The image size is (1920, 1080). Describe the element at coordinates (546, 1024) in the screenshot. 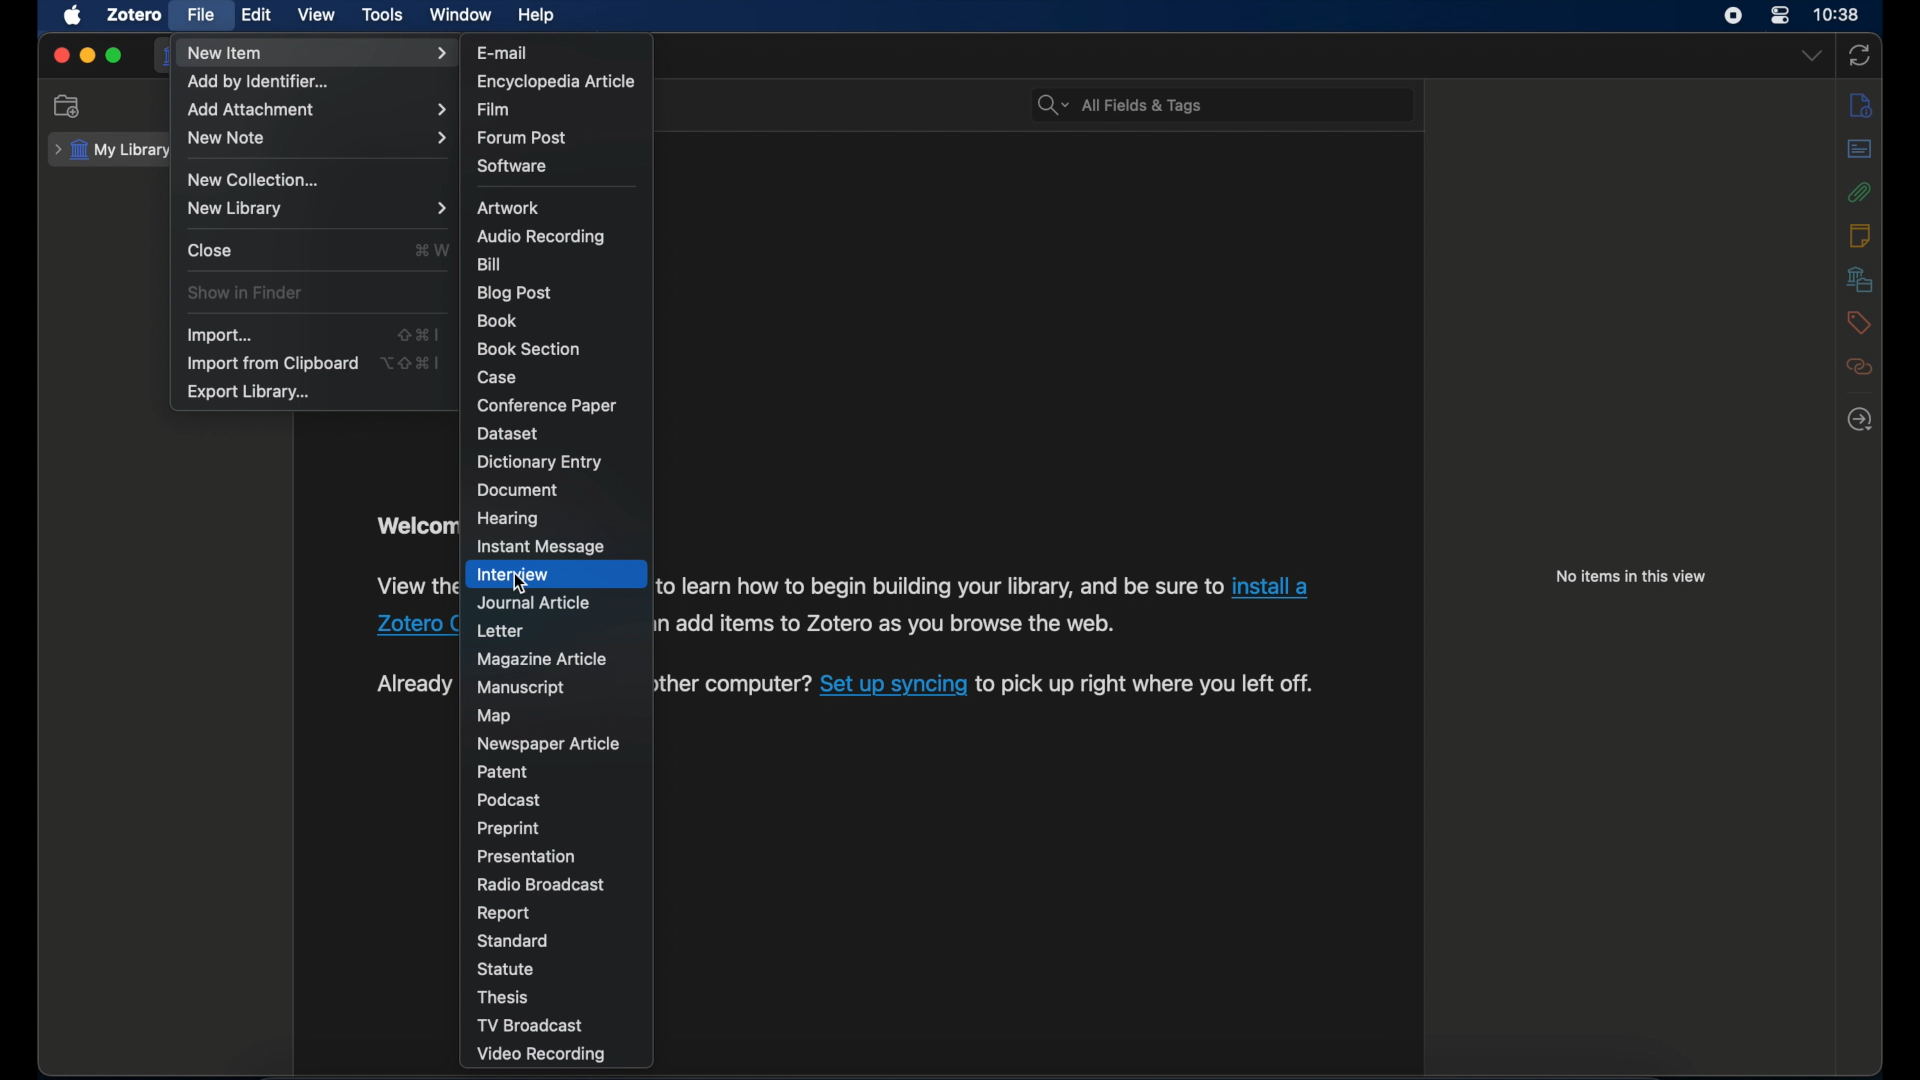

I see `tv broadcast` at that location.